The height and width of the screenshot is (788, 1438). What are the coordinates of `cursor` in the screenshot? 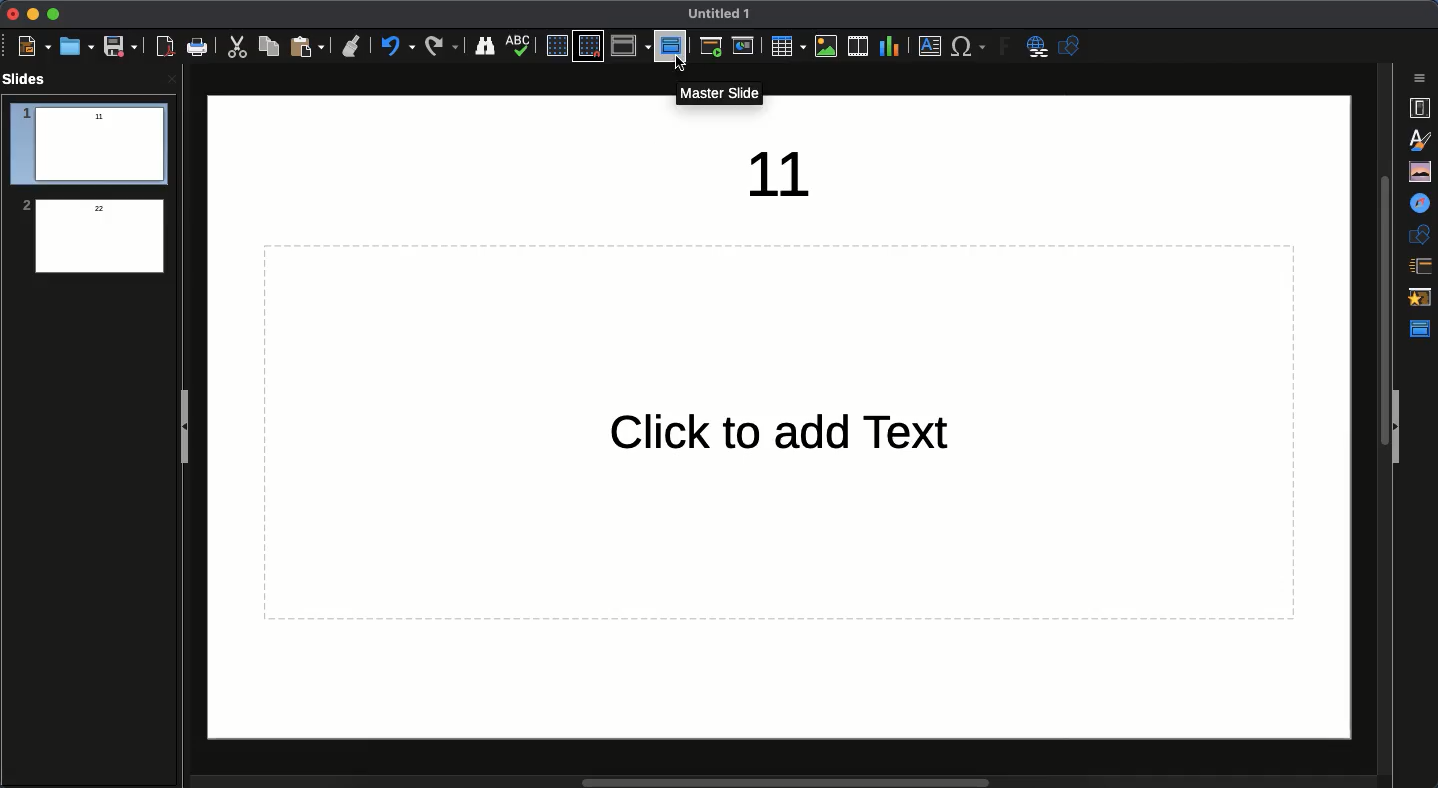 It's located at (684, 66).